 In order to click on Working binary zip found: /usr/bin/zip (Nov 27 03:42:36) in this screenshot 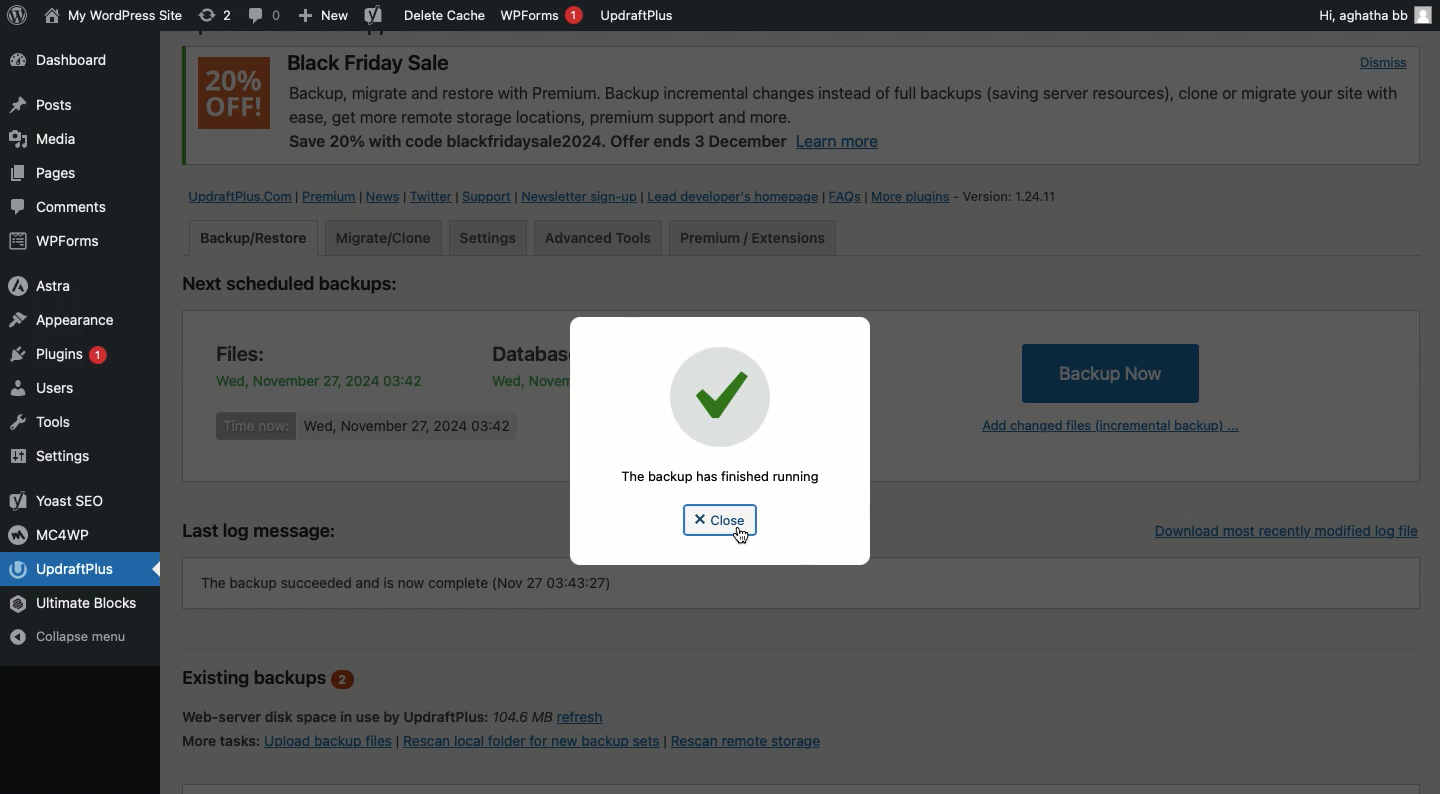, I will do `click(404, 584)`.